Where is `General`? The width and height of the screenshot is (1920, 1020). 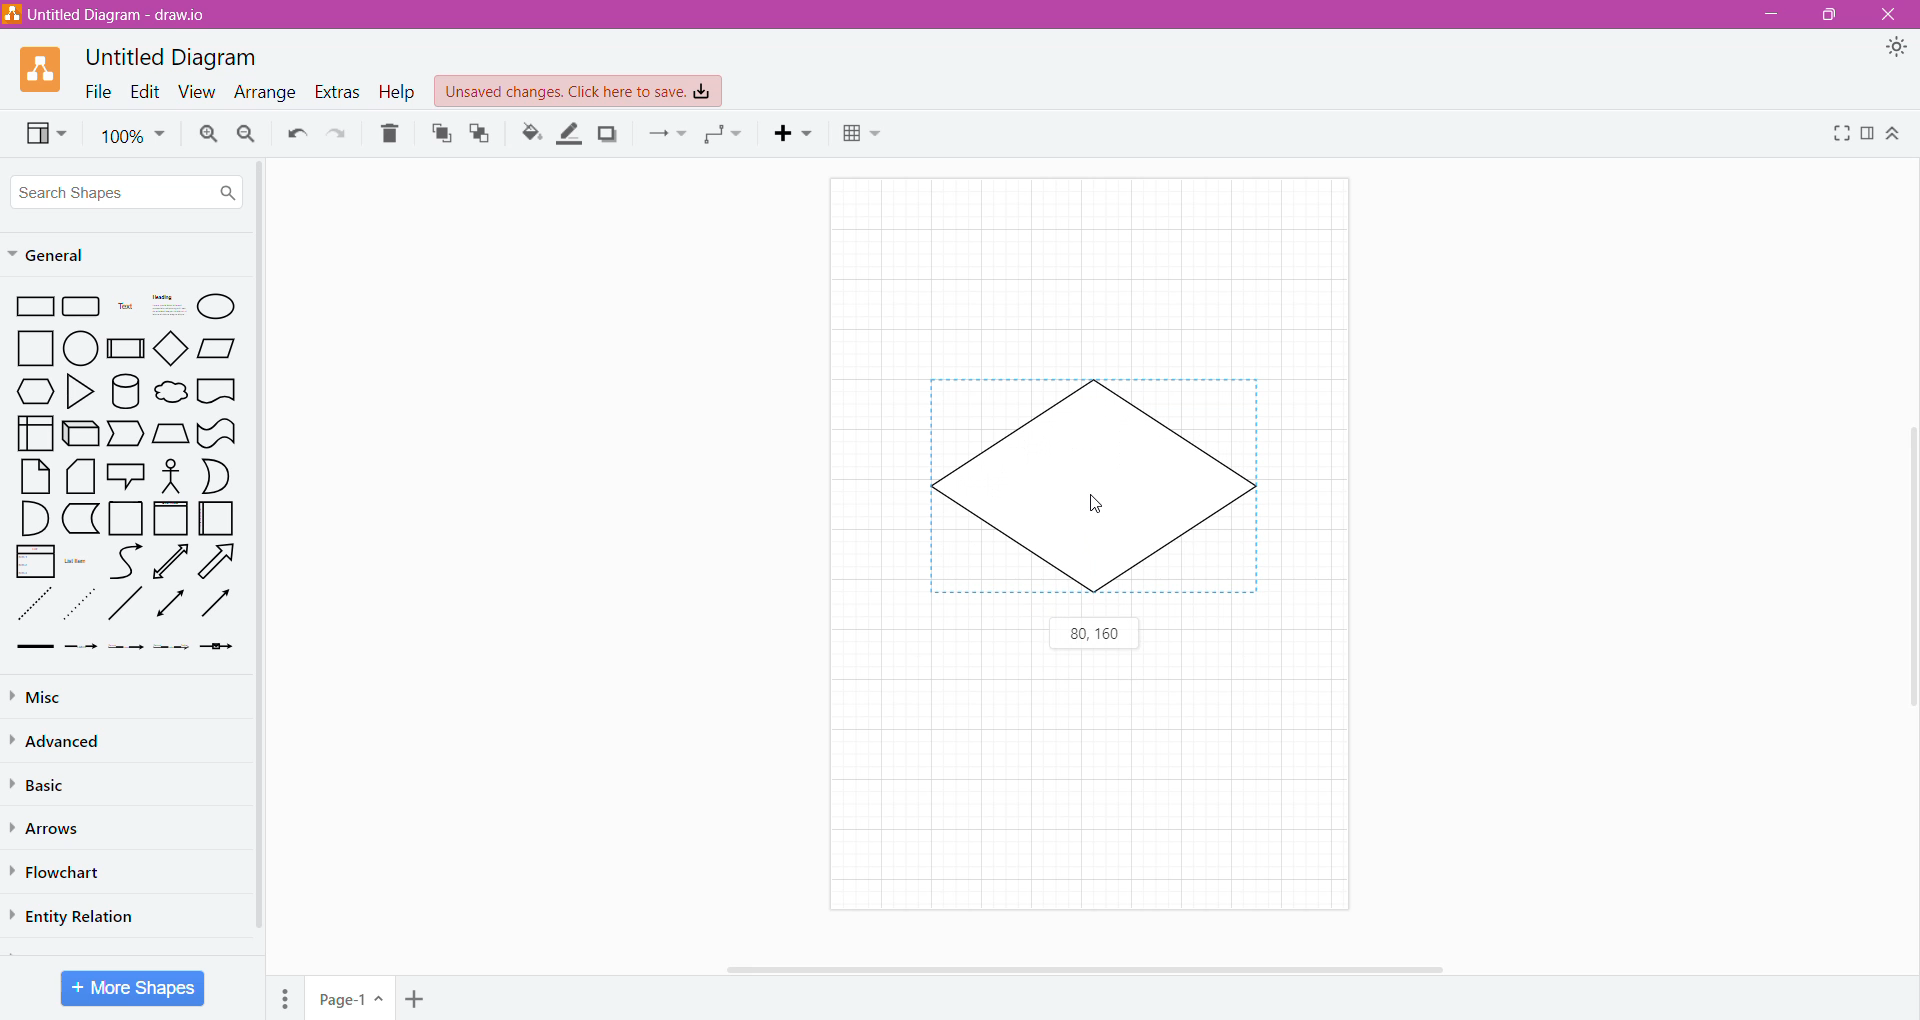
General is located at coordinates (58, 256).